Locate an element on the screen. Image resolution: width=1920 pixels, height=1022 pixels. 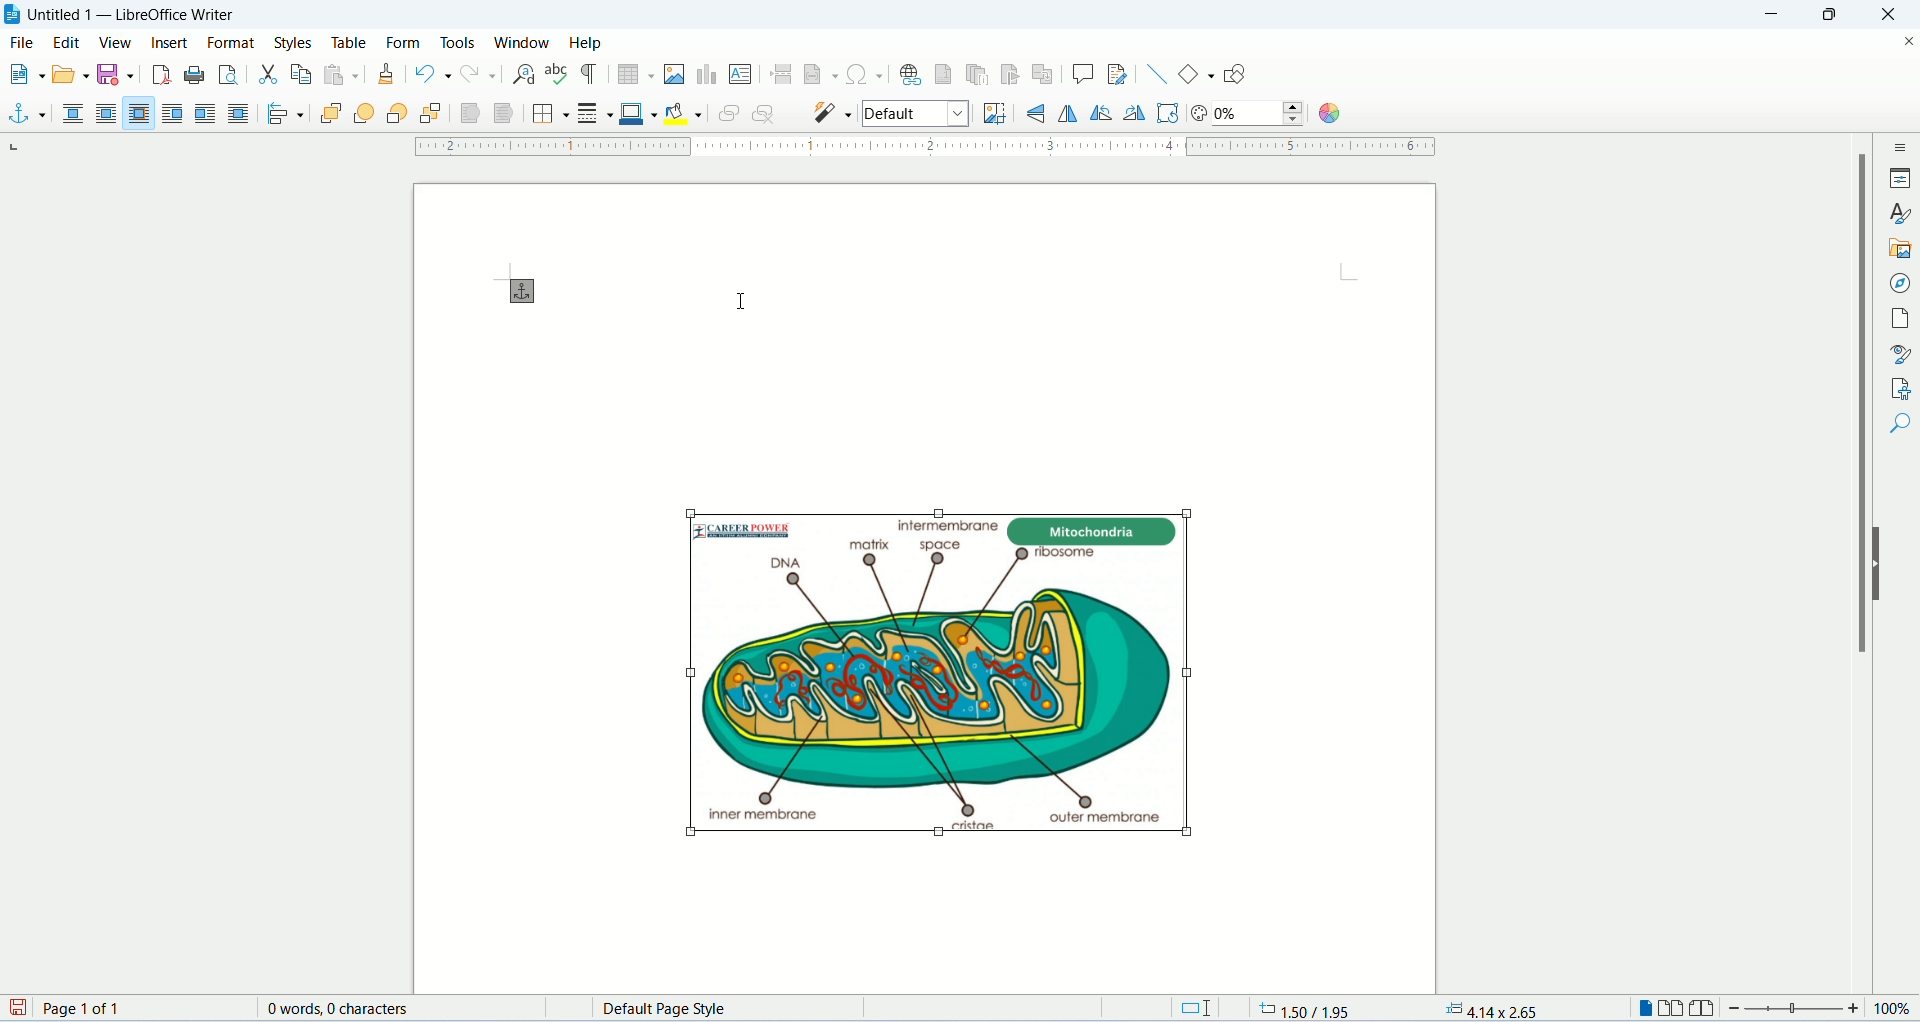
zoom percent is located at coordinates (1892, 1010).